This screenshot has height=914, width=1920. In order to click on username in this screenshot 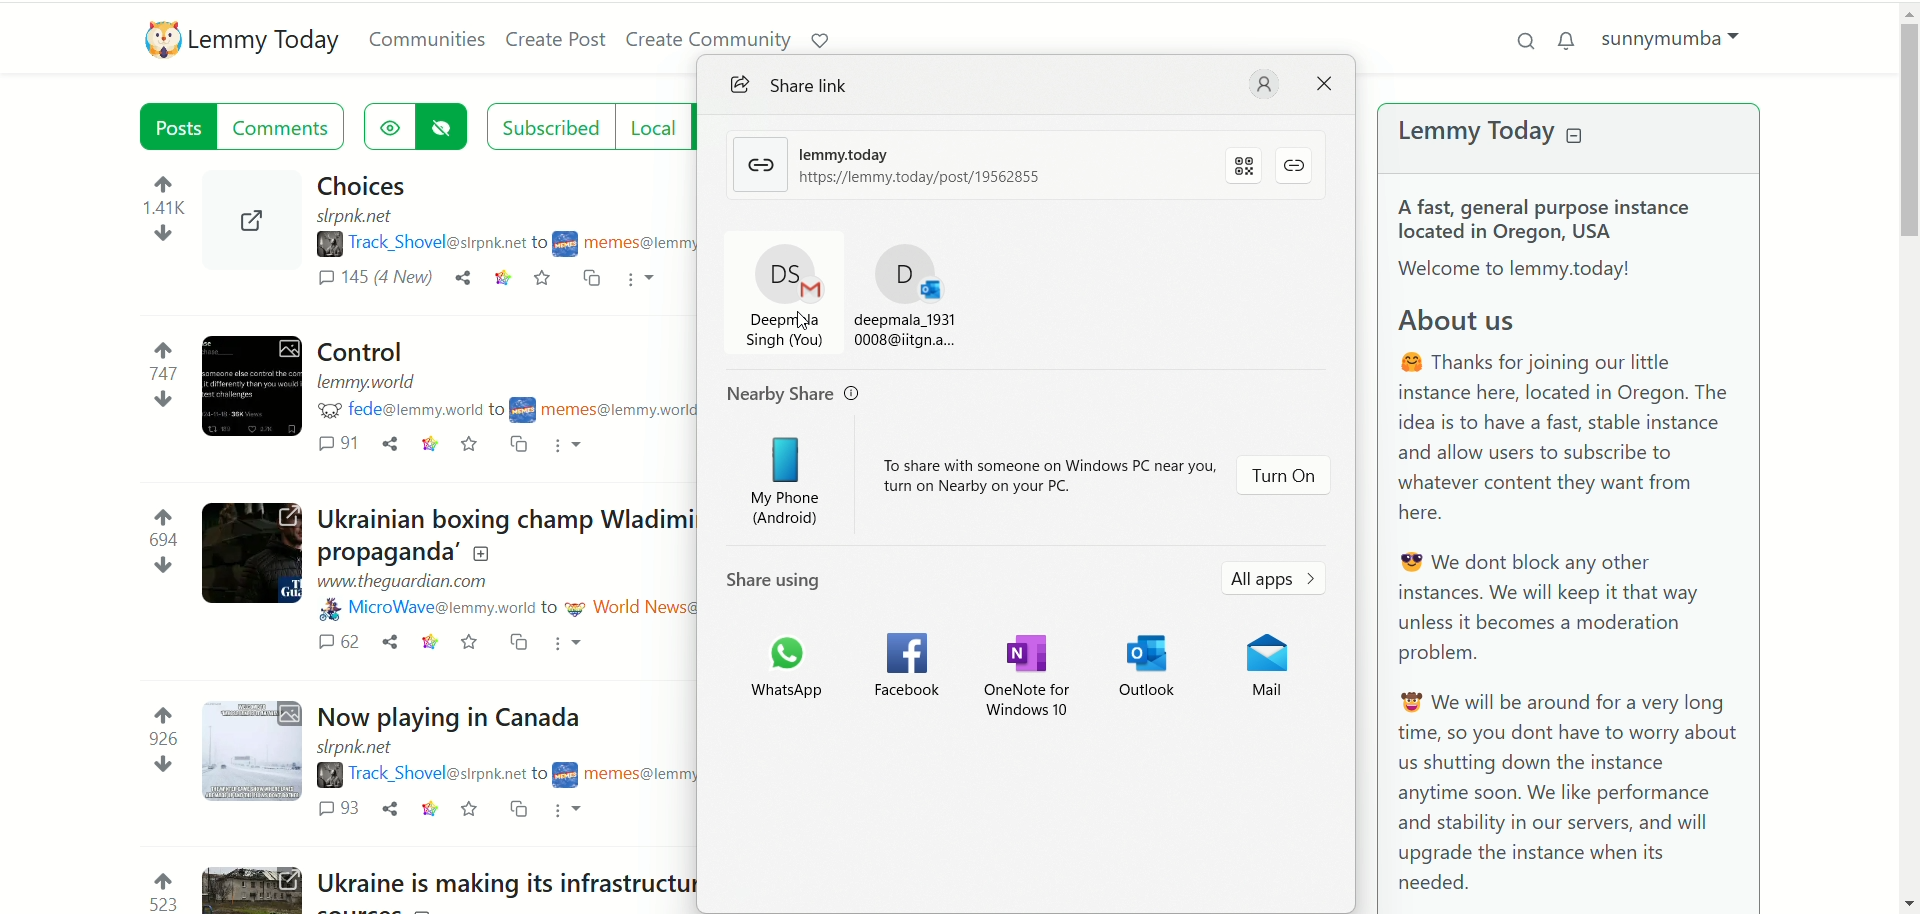, I will do `click(419, 775)`.